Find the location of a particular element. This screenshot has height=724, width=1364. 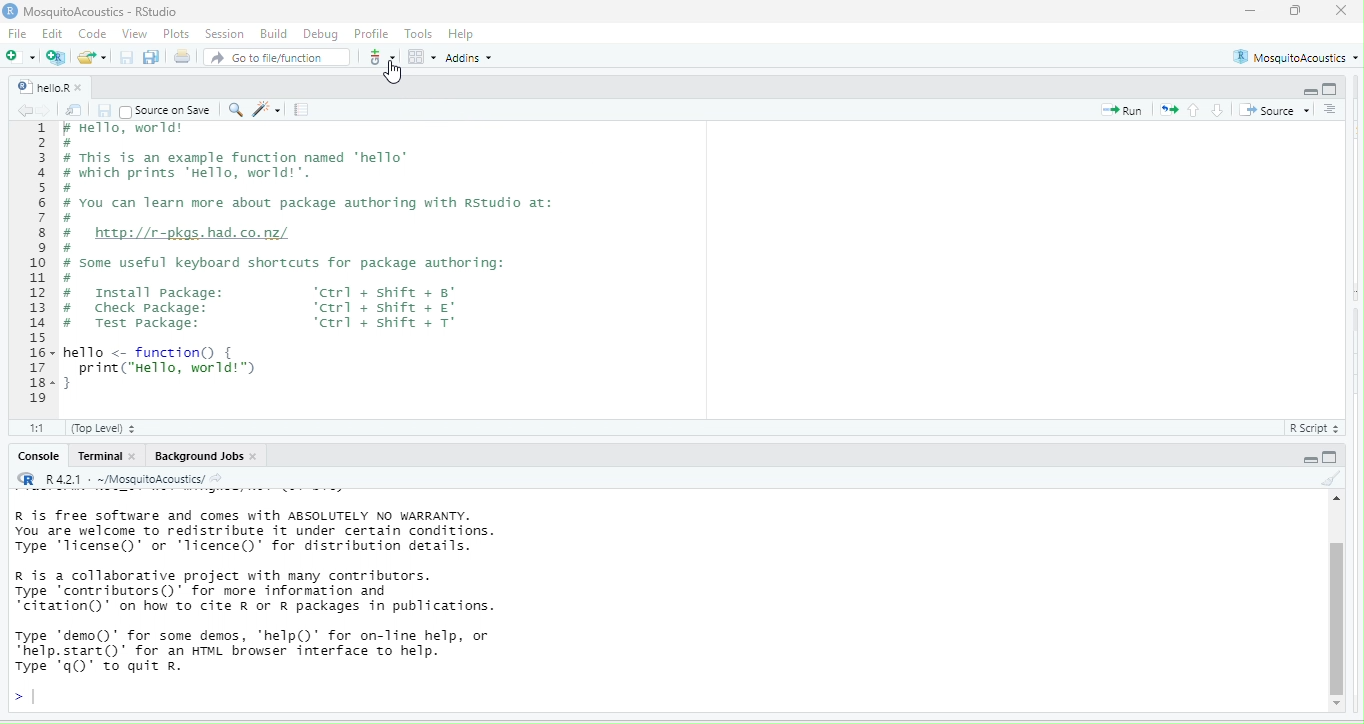

hide r script is located at coordinates (1311, 459).